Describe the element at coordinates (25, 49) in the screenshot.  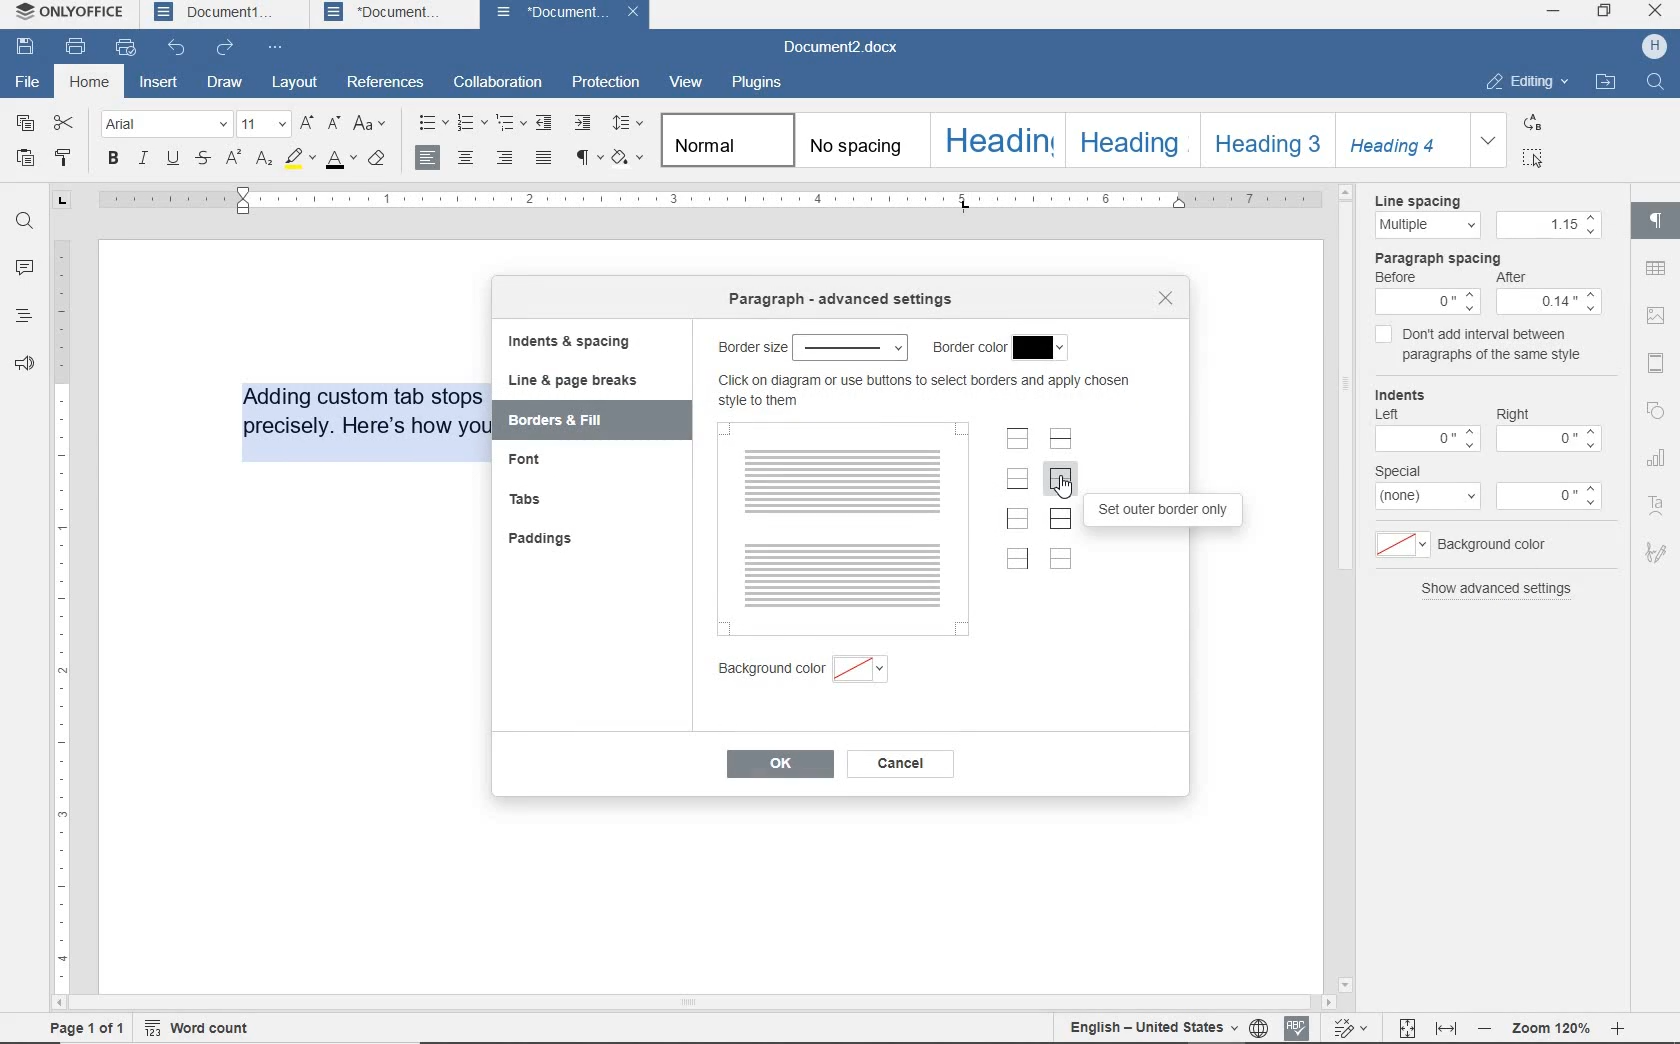
I see `save` at that location.